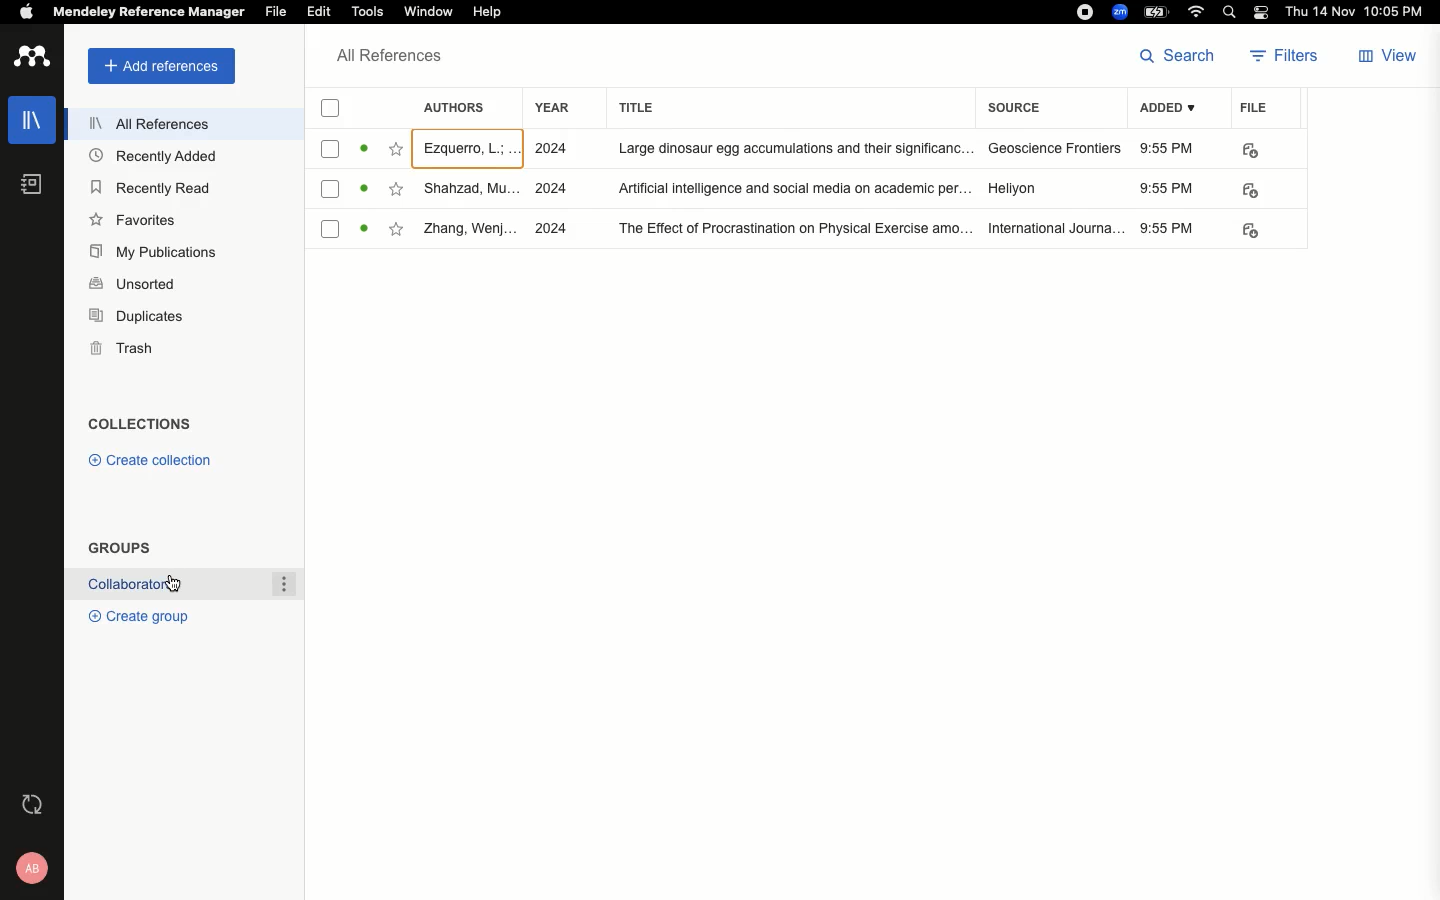 Image resolution: width=1440 pixels, height=900 pixels. What do you see at coordinates (152, 459) in the screenshot?
I see `Create collection` at bounding box center [152, 459].